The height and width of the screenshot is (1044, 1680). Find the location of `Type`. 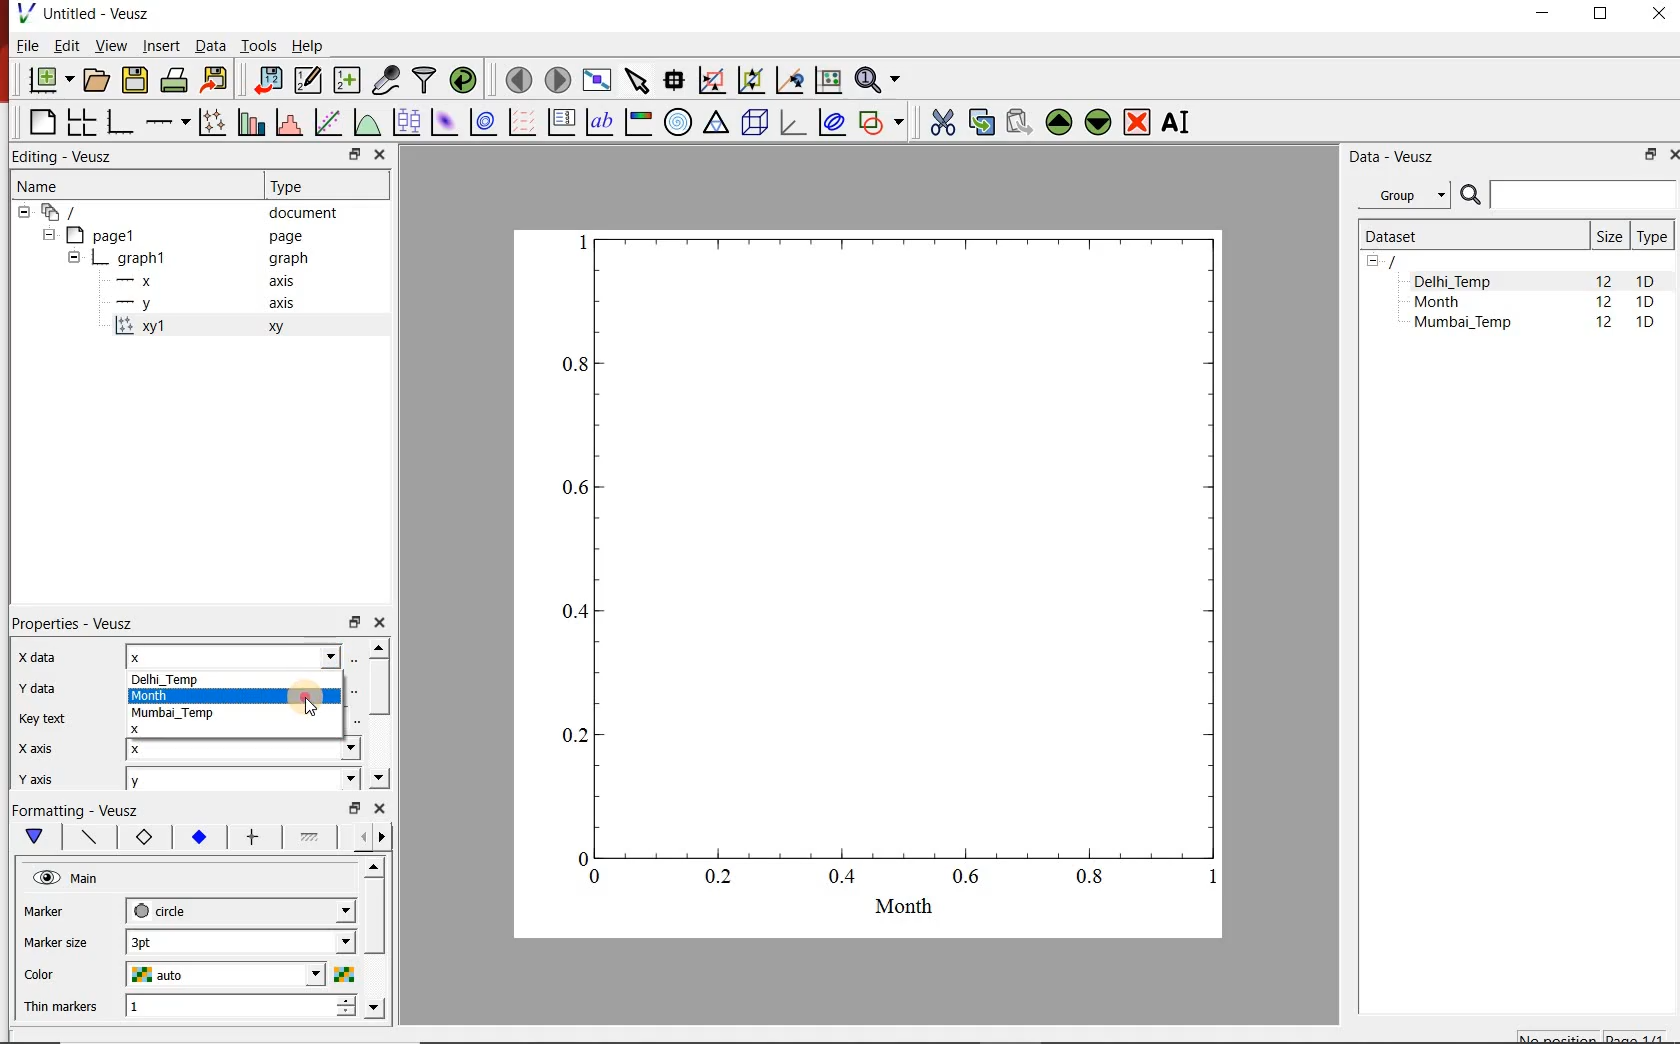

Type is located at coordinates (1652, 236).